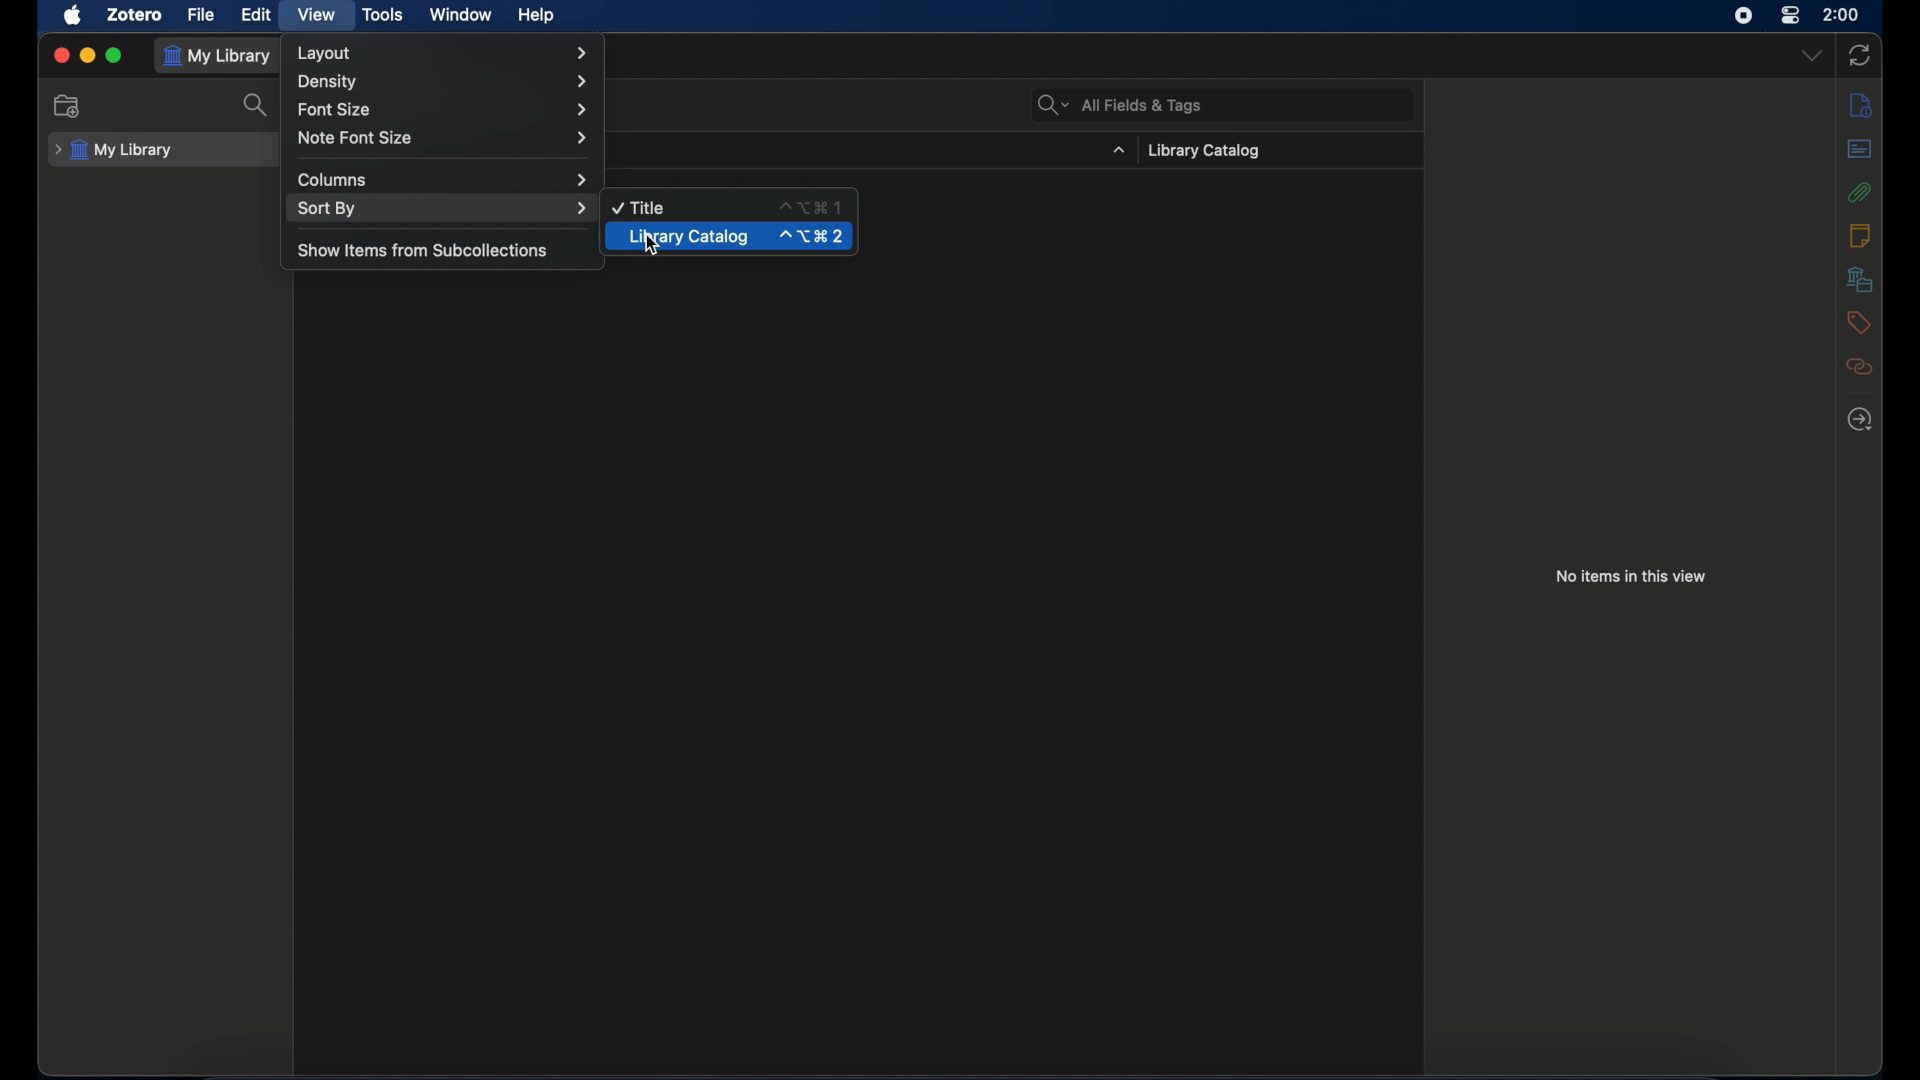 The image size is (1920, 1080). I want to click on library catalog, so click(1204, 151).